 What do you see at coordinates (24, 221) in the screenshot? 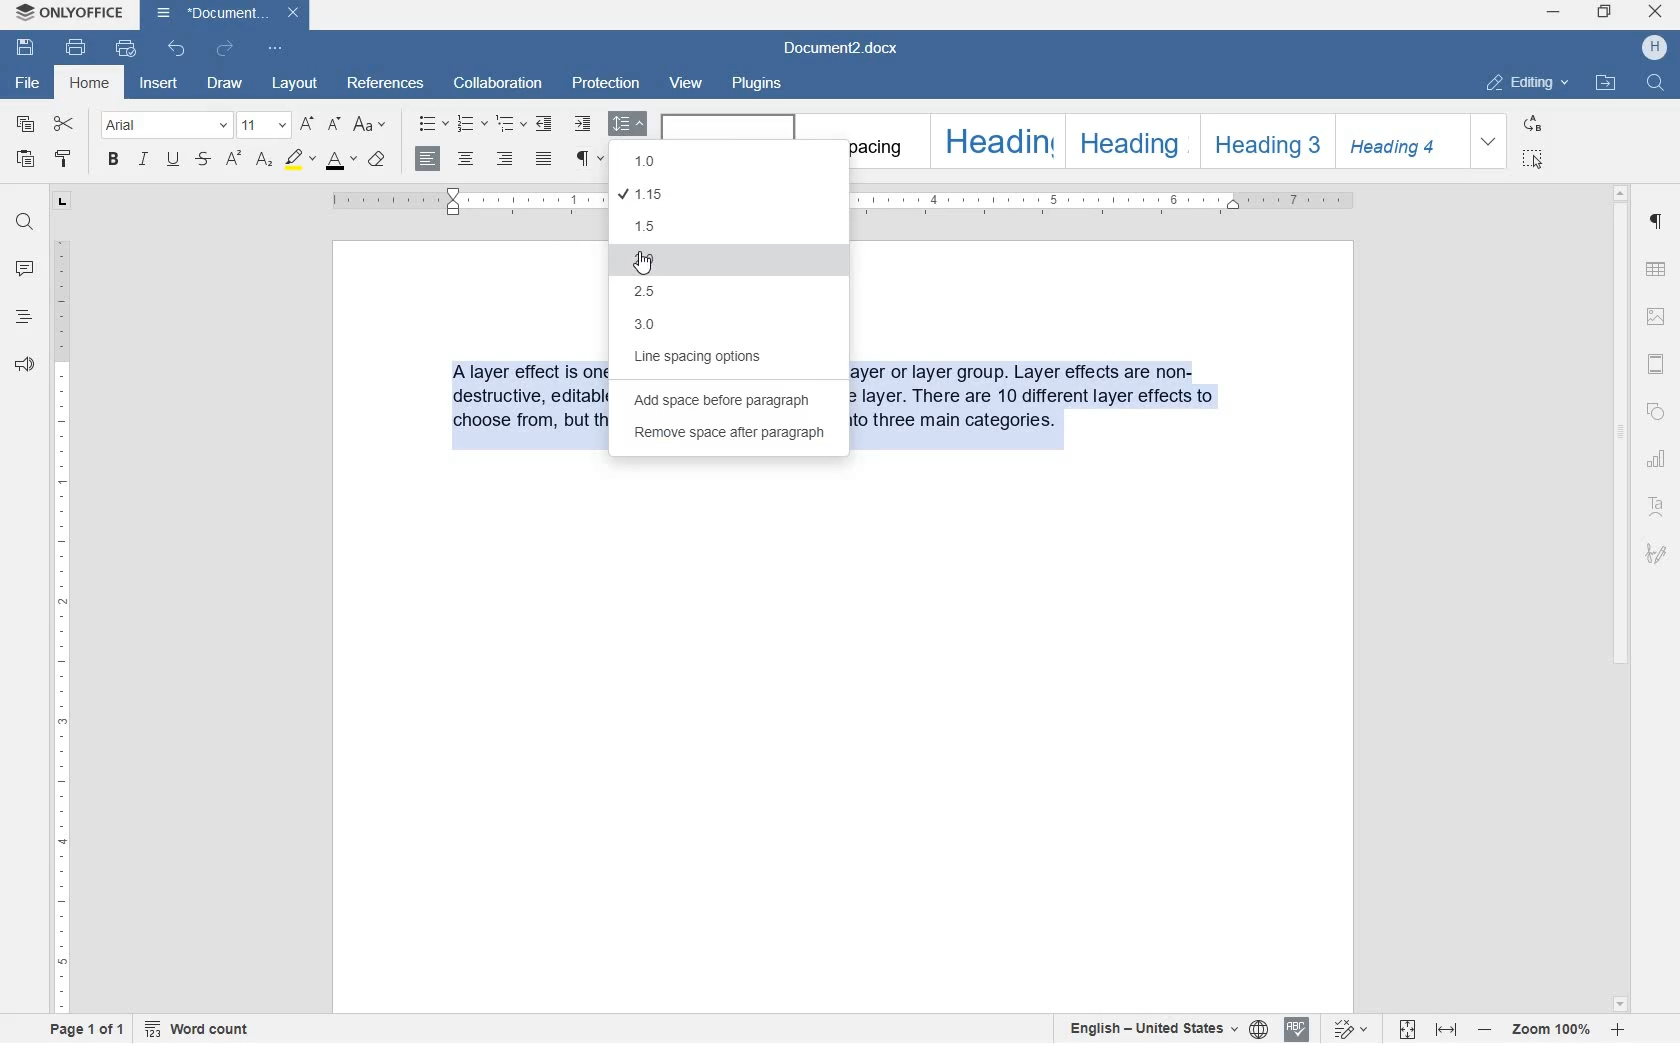
I see `find` at bounding box center [24, 221].